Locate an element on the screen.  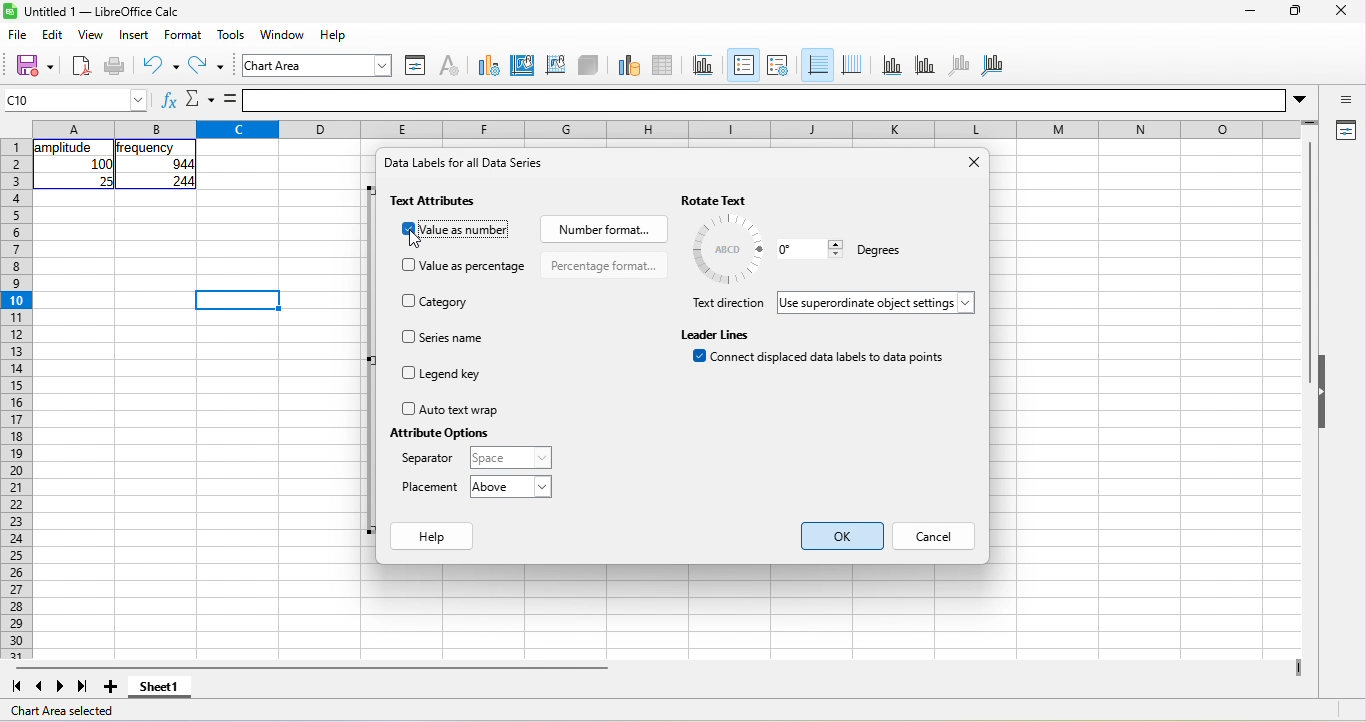
degrees is located at coordinates (876, 252).